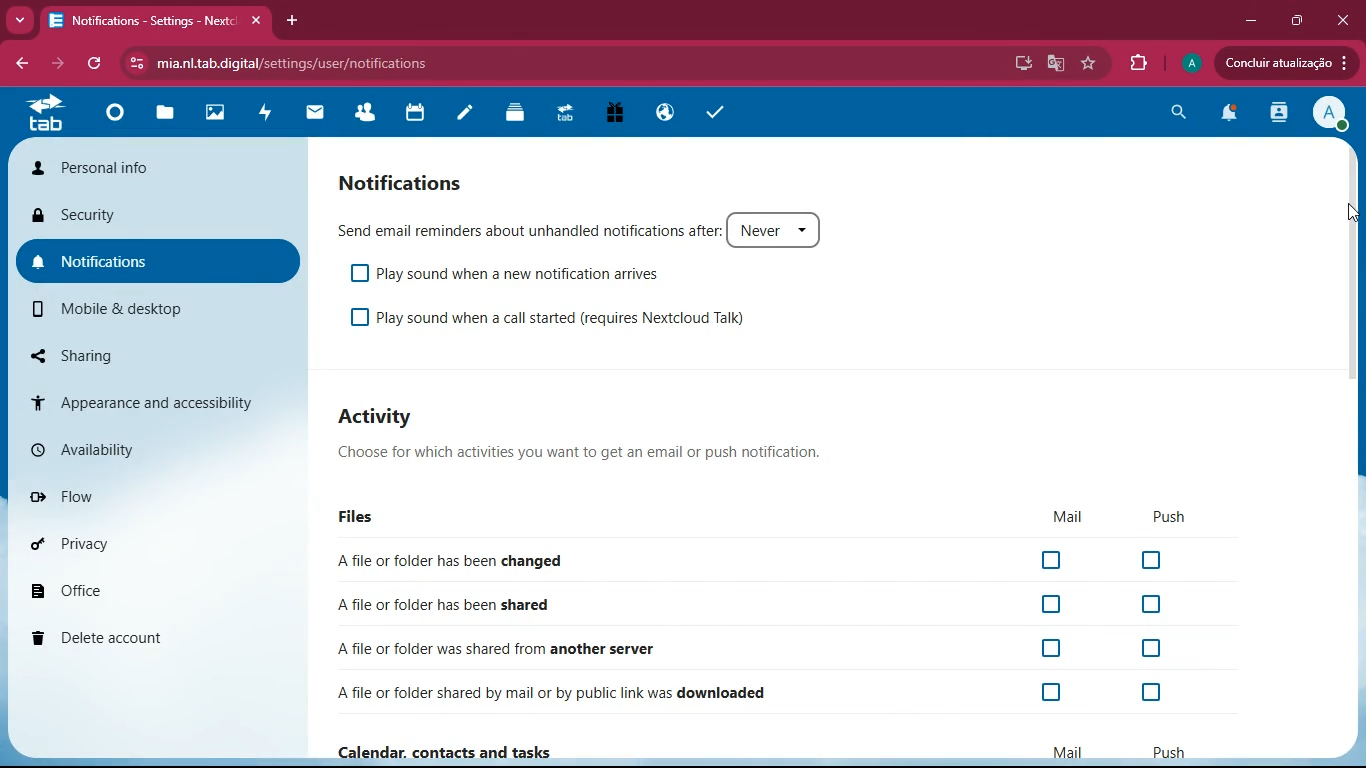 The width and height of the screenshot is (1366, 768). Describe the element at coordinates (1020, 65) in the screenshot. I see `desktop` at that location.